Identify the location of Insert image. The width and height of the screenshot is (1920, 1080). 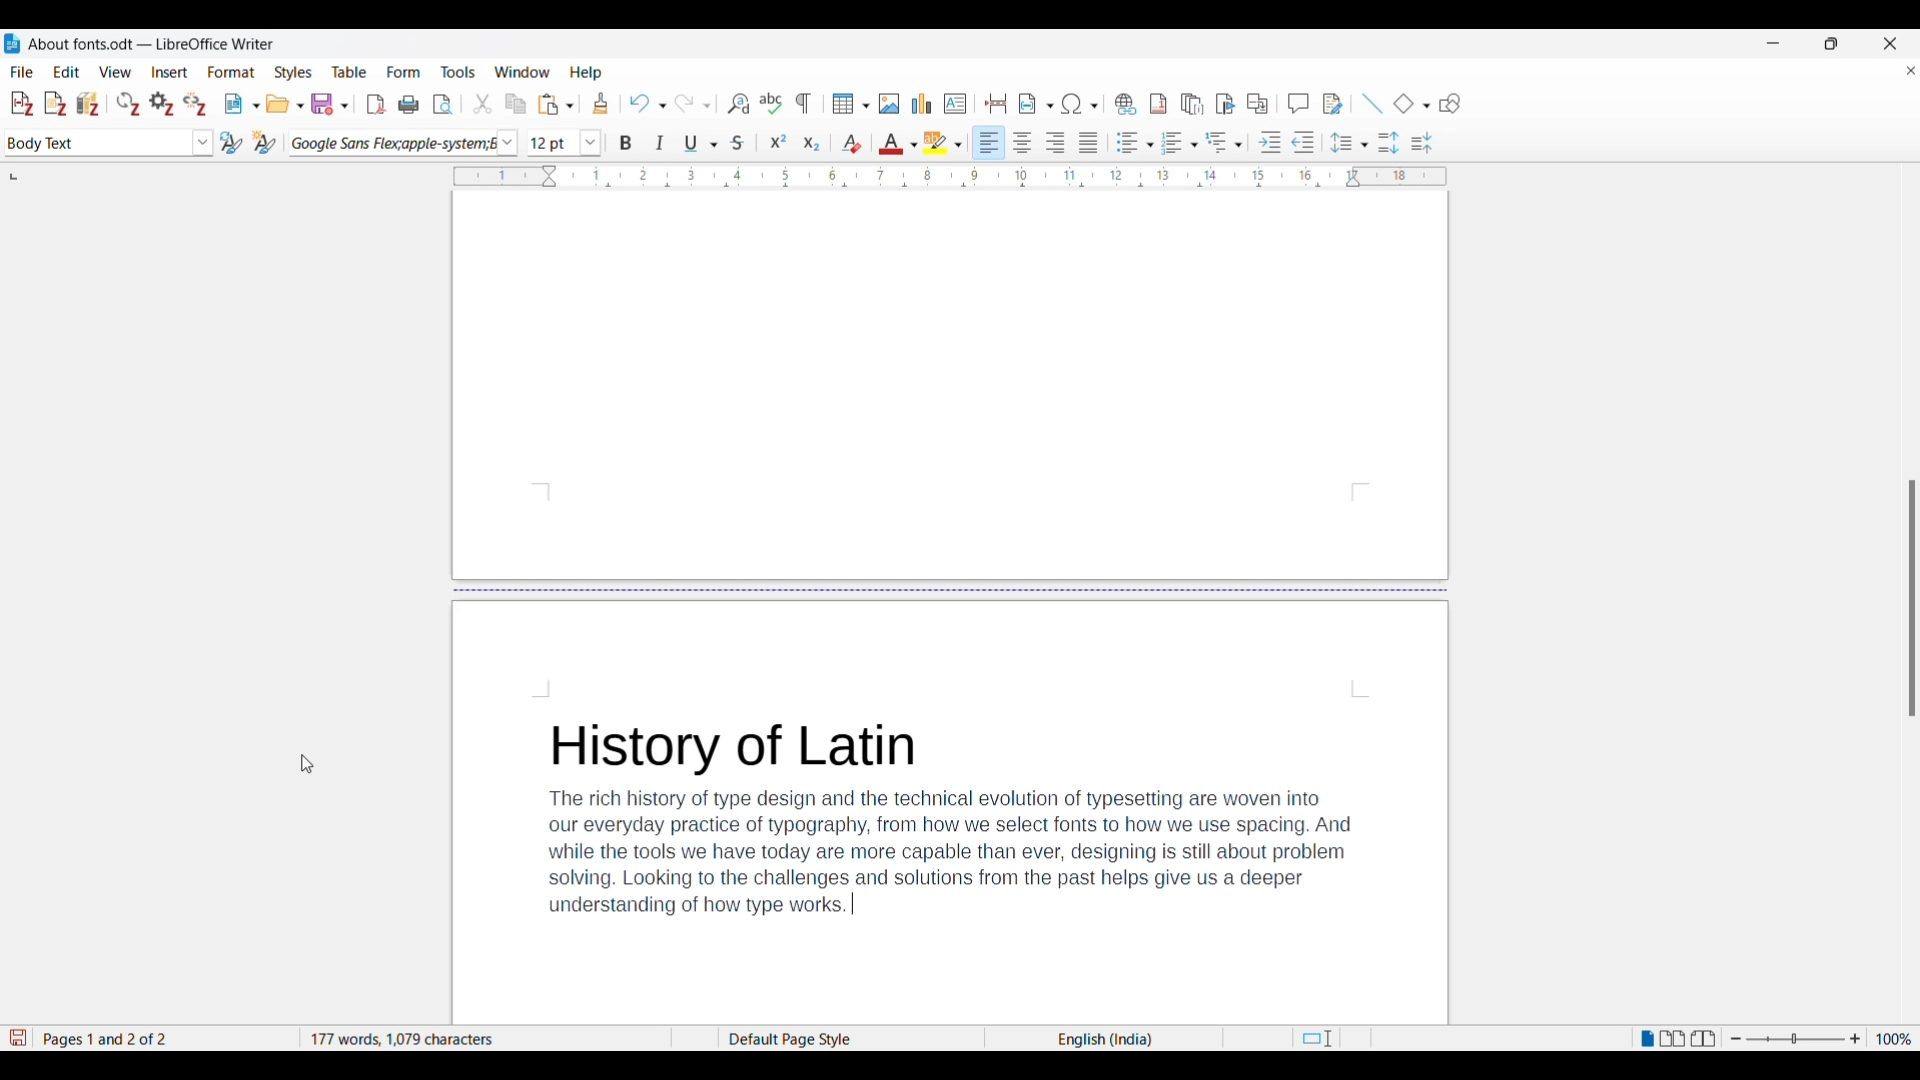
(889, 104).